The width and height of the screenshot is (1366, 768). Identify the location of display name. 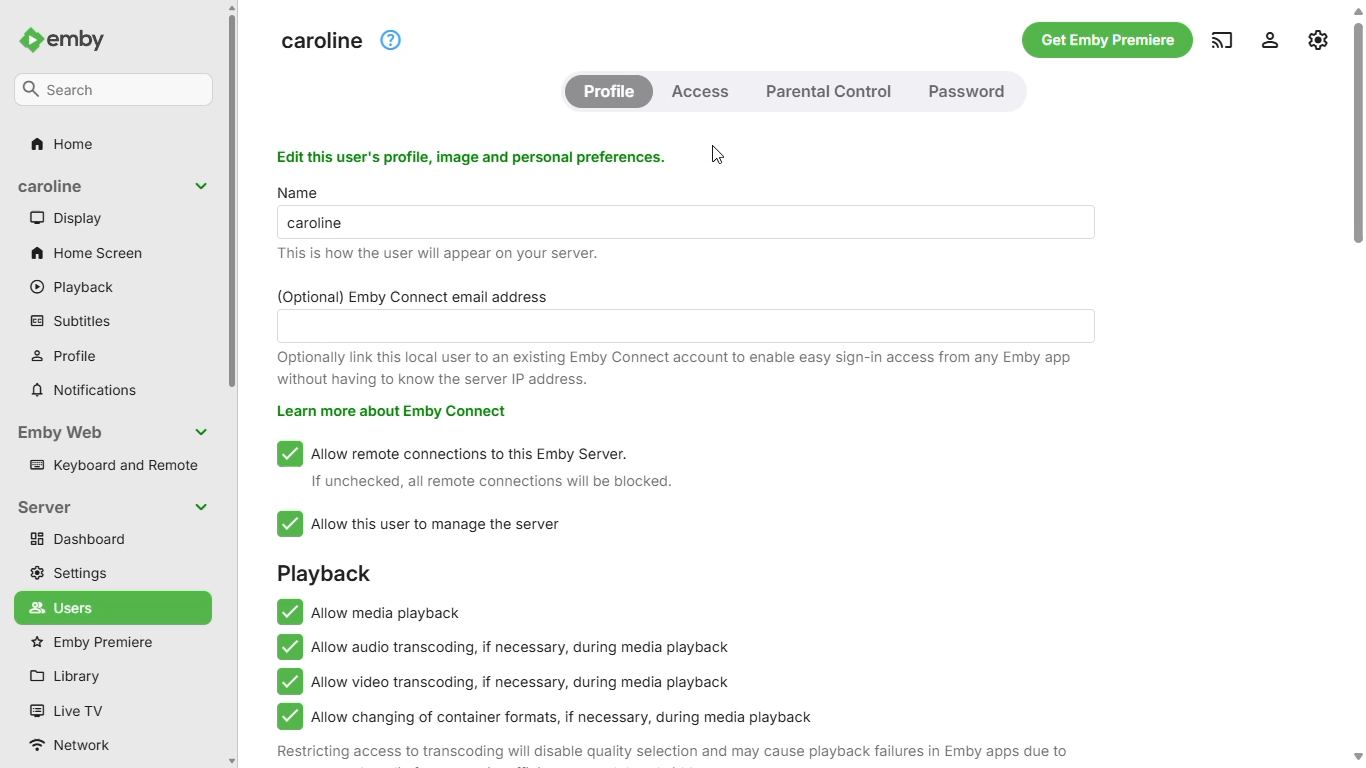
(114, 186).